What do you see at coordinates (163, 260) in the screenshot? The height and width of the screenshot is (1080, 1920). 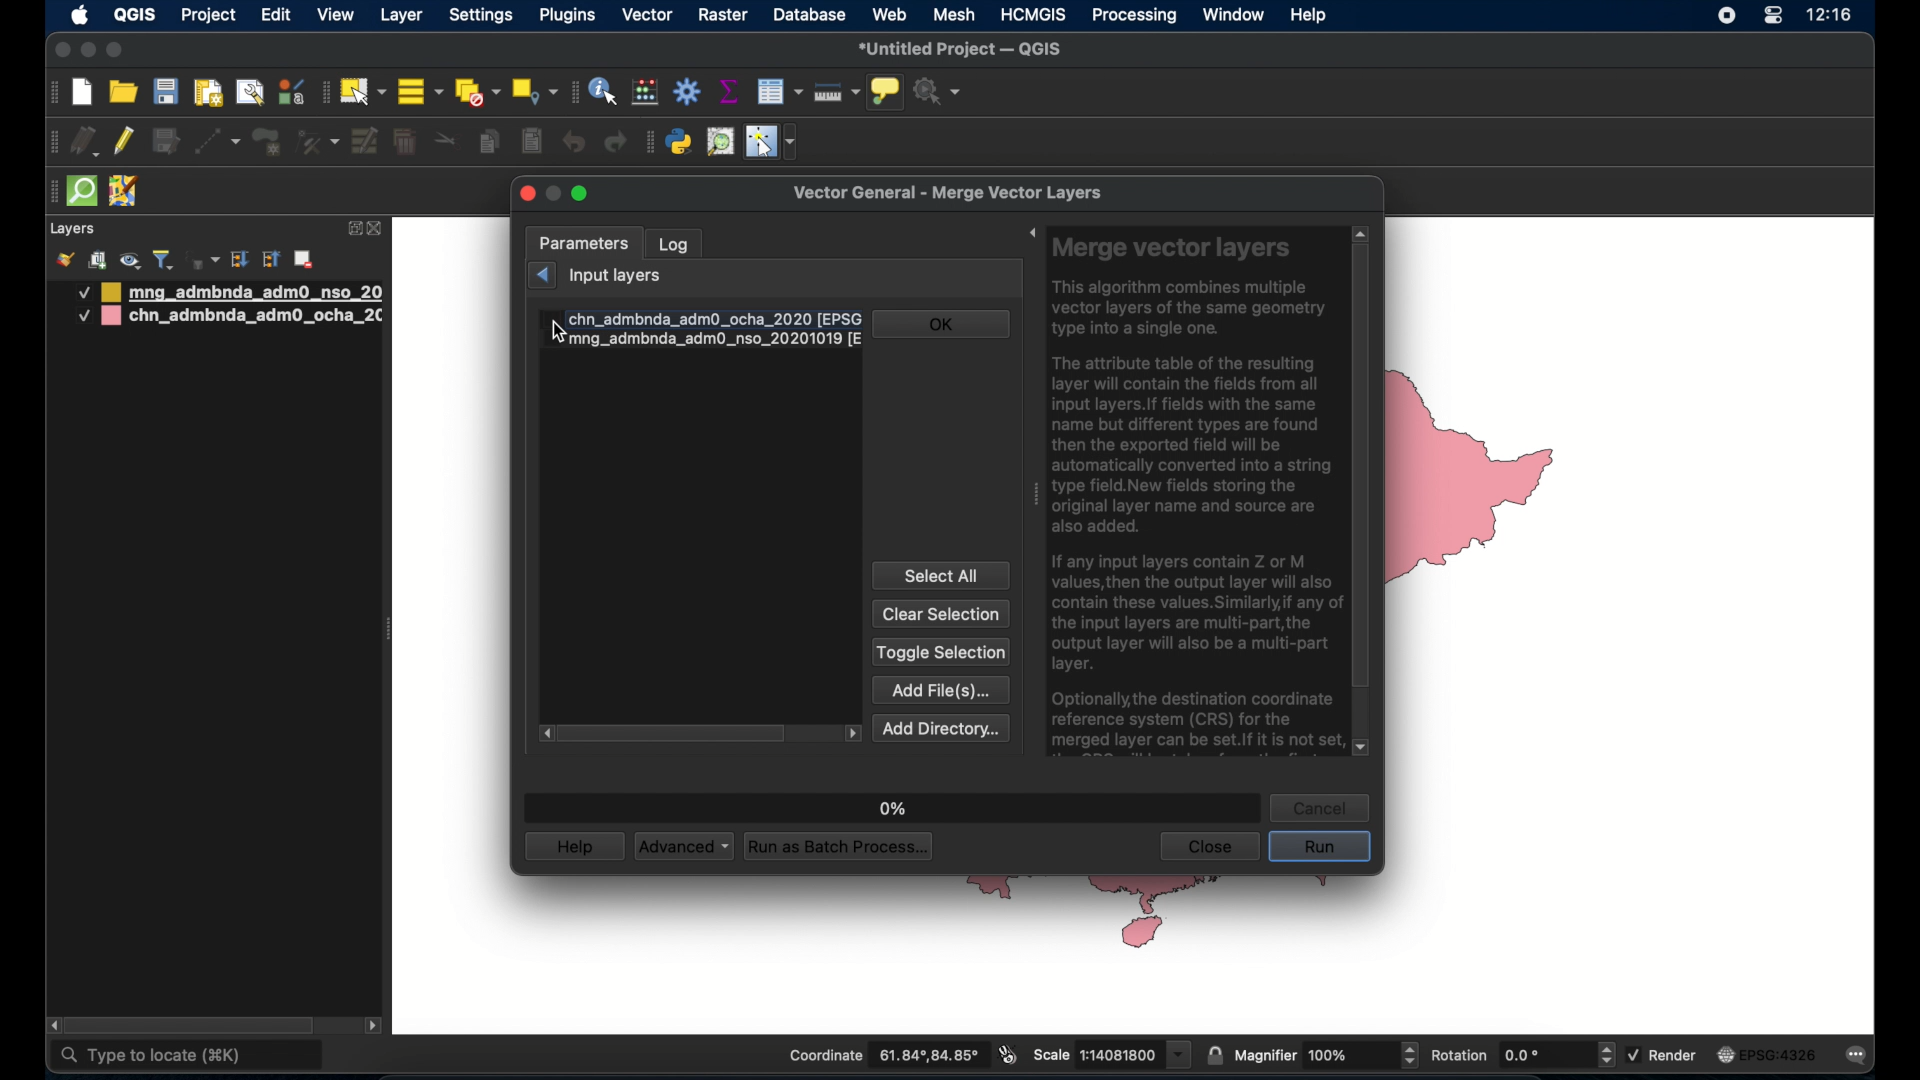 I see `filter legend` at bounding box center [163, 260].